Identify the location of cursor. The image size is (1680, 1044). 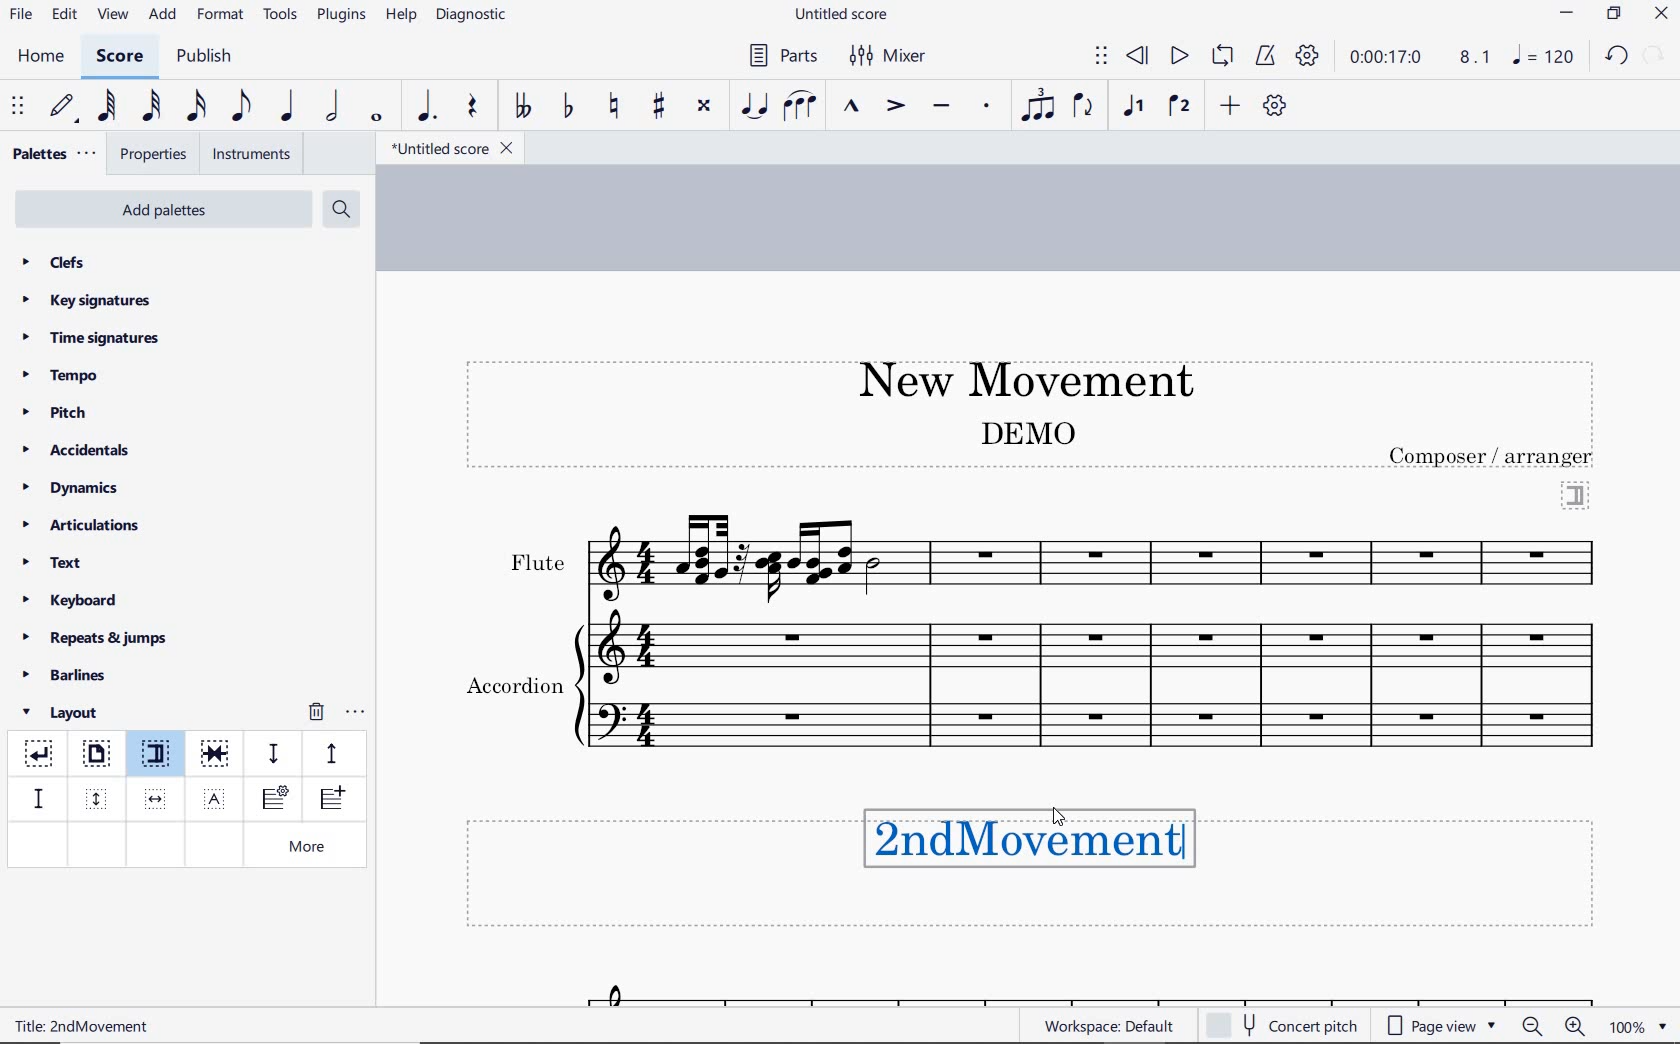
(1062, 820).